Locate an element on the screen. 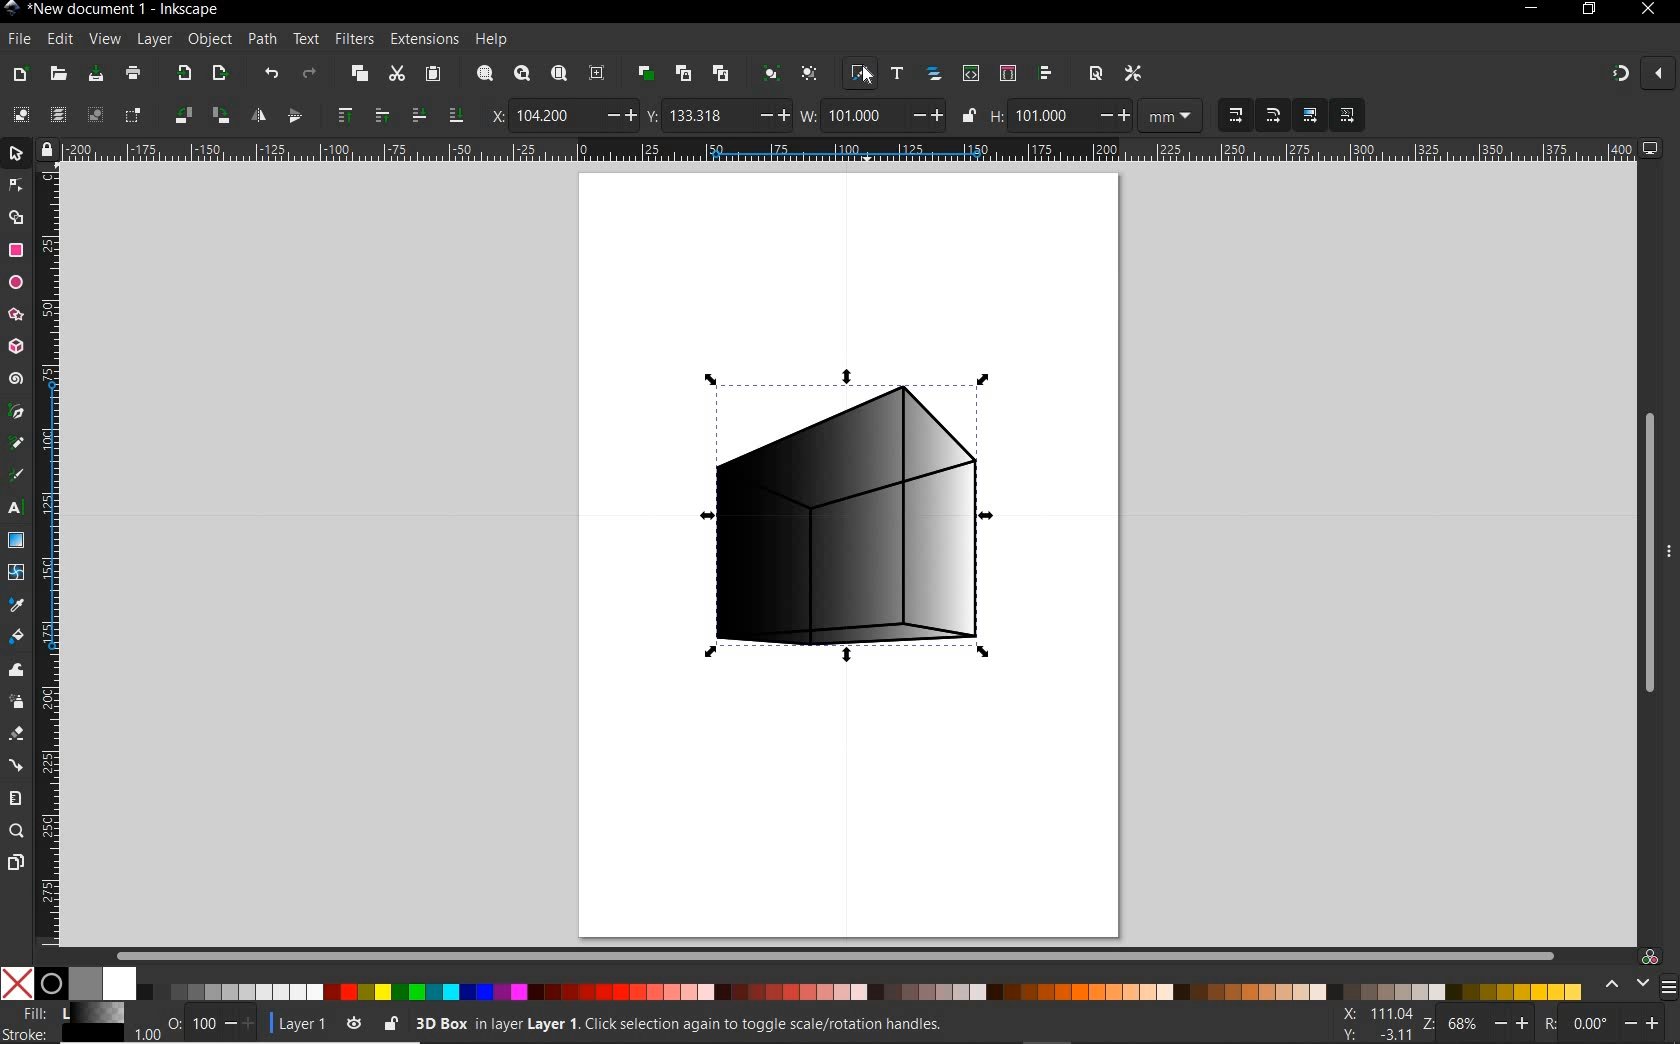  OPEN FILL AND STROKE is located at coordinates (859, 74).